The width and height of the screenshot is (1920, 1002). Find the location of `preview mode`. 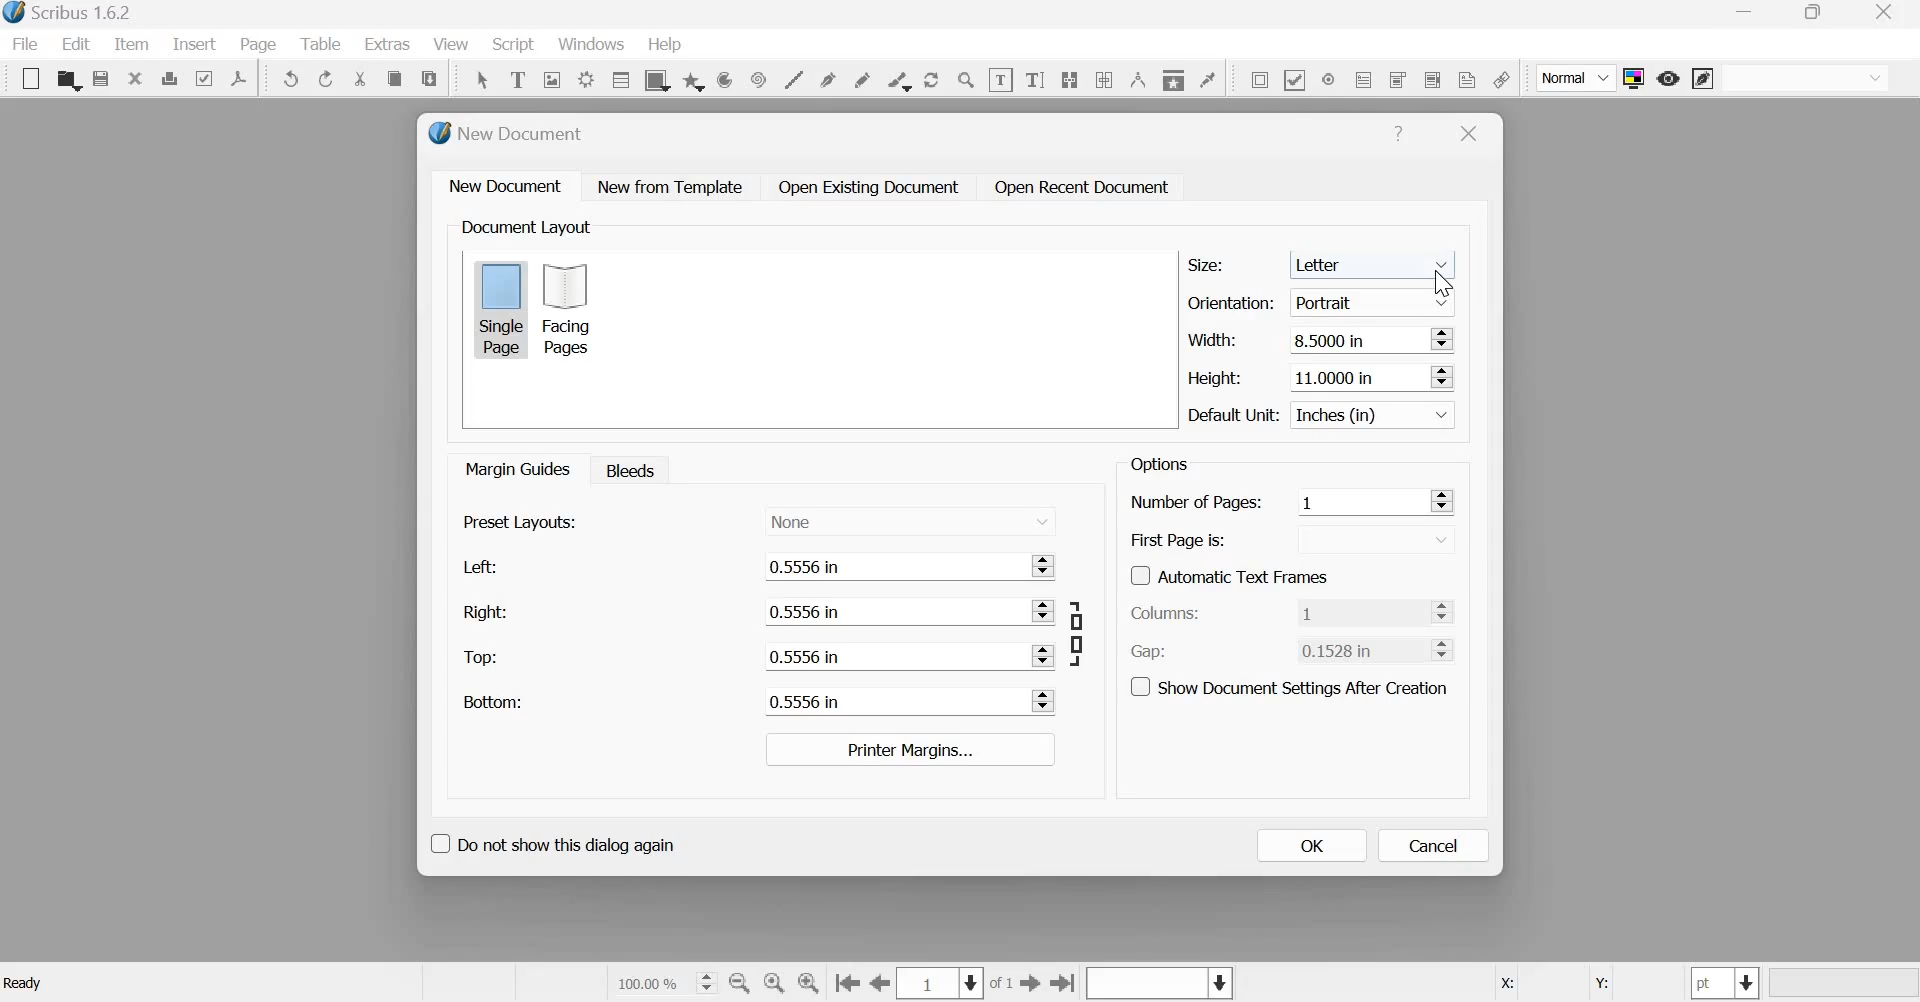

preview mode is located at coordinates (1668, 78).